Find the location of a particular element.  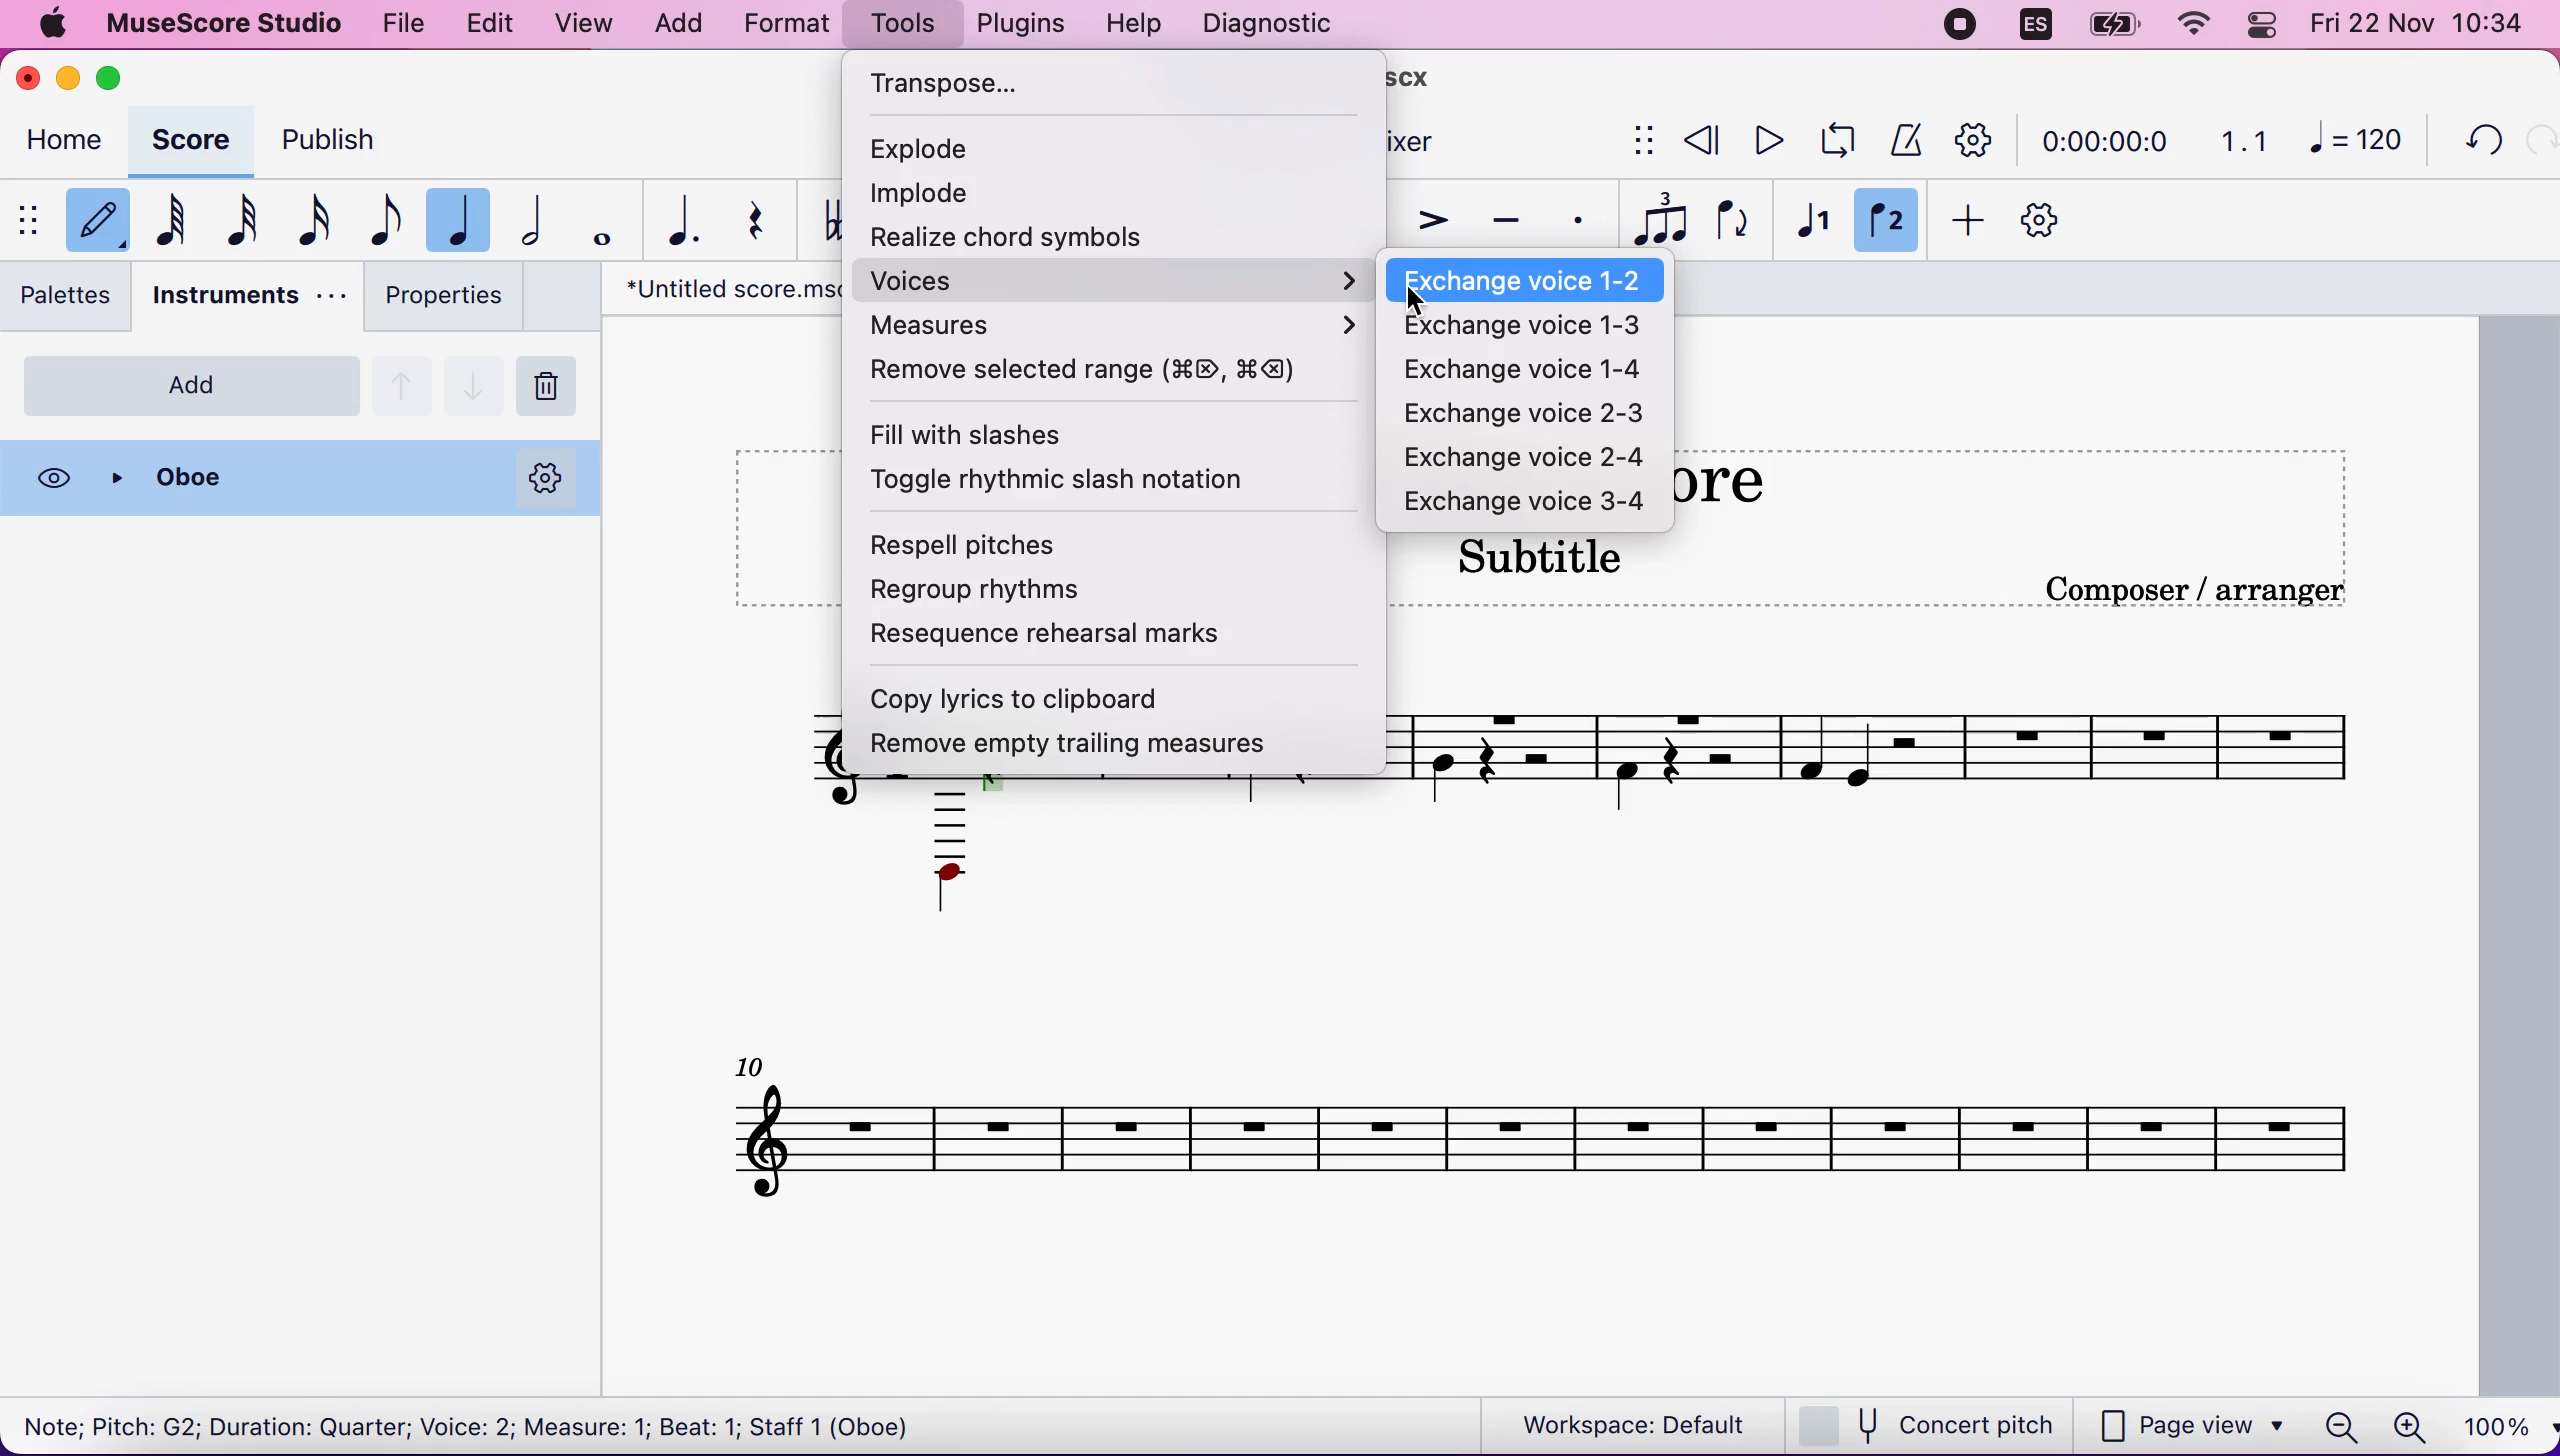

exchange voice 3-4 is located at coordinates (1533, 503).